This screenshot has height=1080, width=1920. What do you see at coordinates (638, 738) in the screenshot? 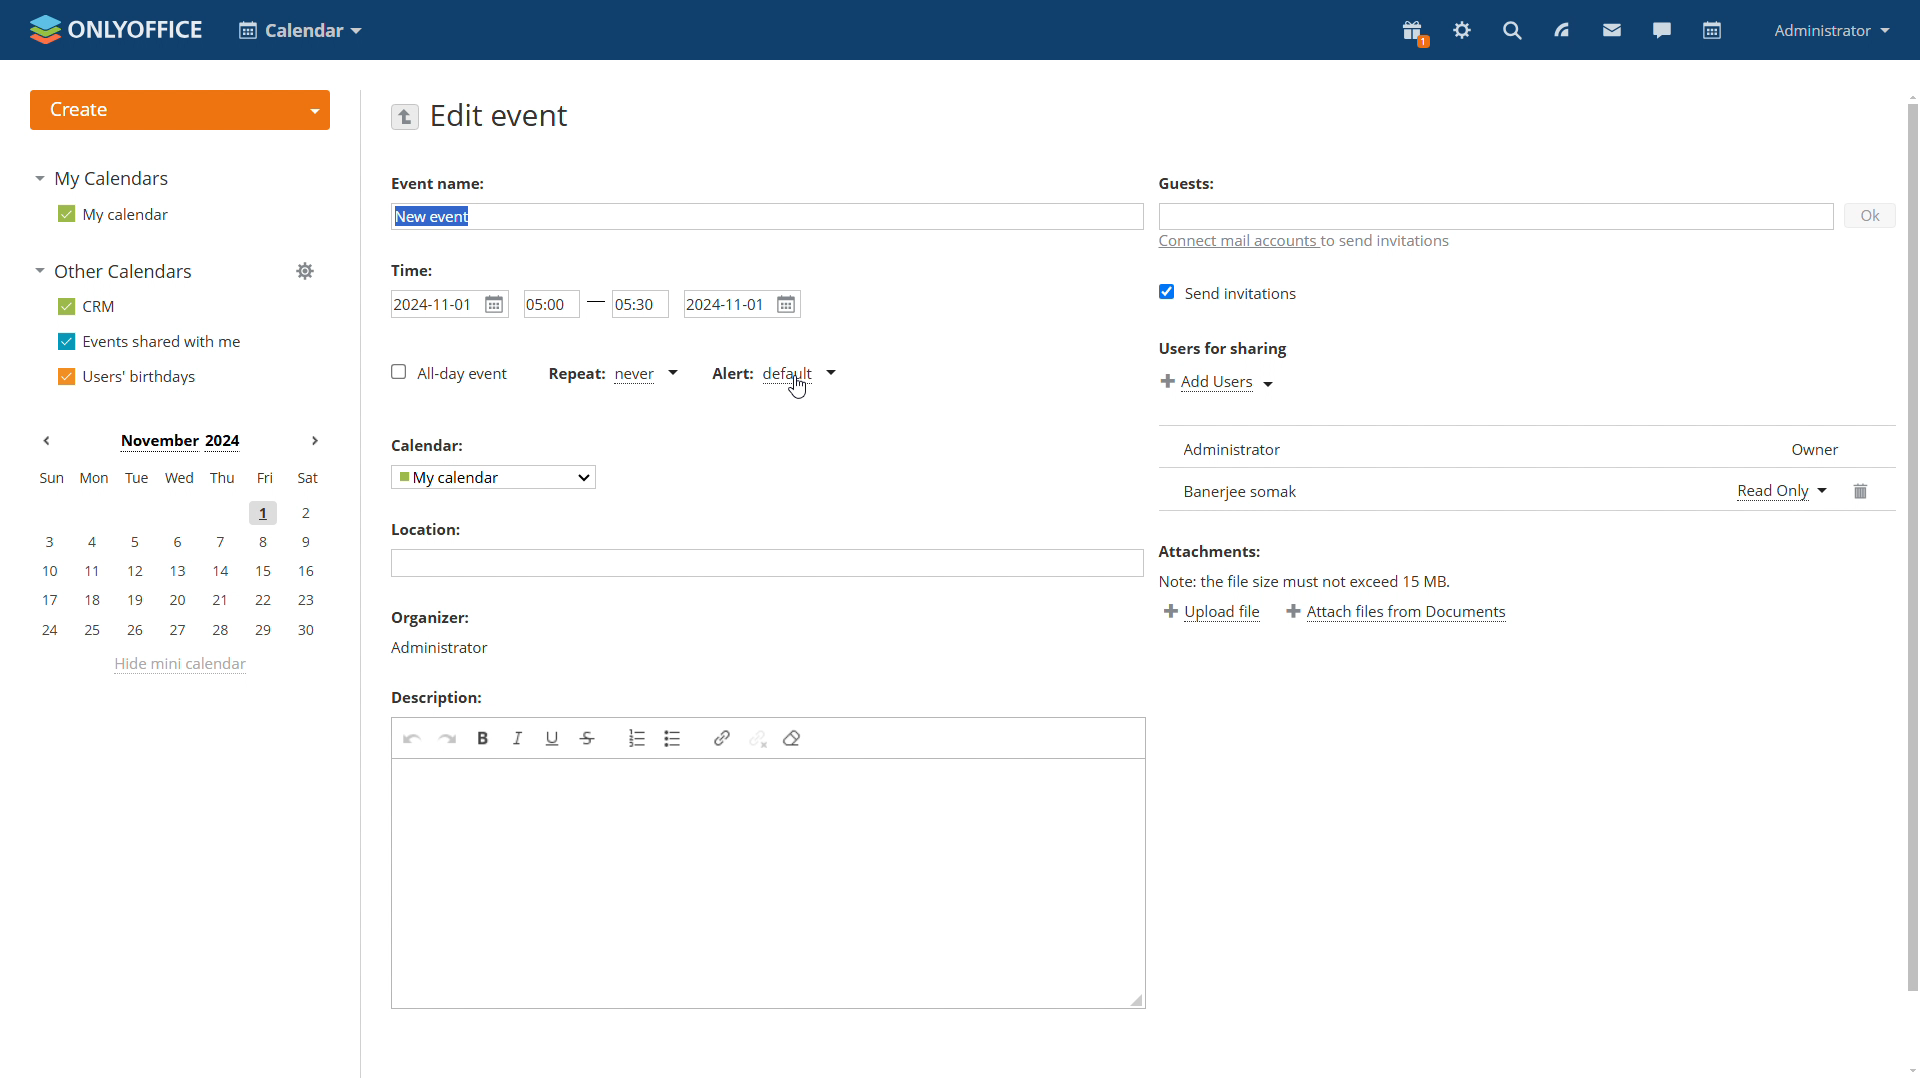
I see `insert/remove numbered list` at bounding box center [638, 738].